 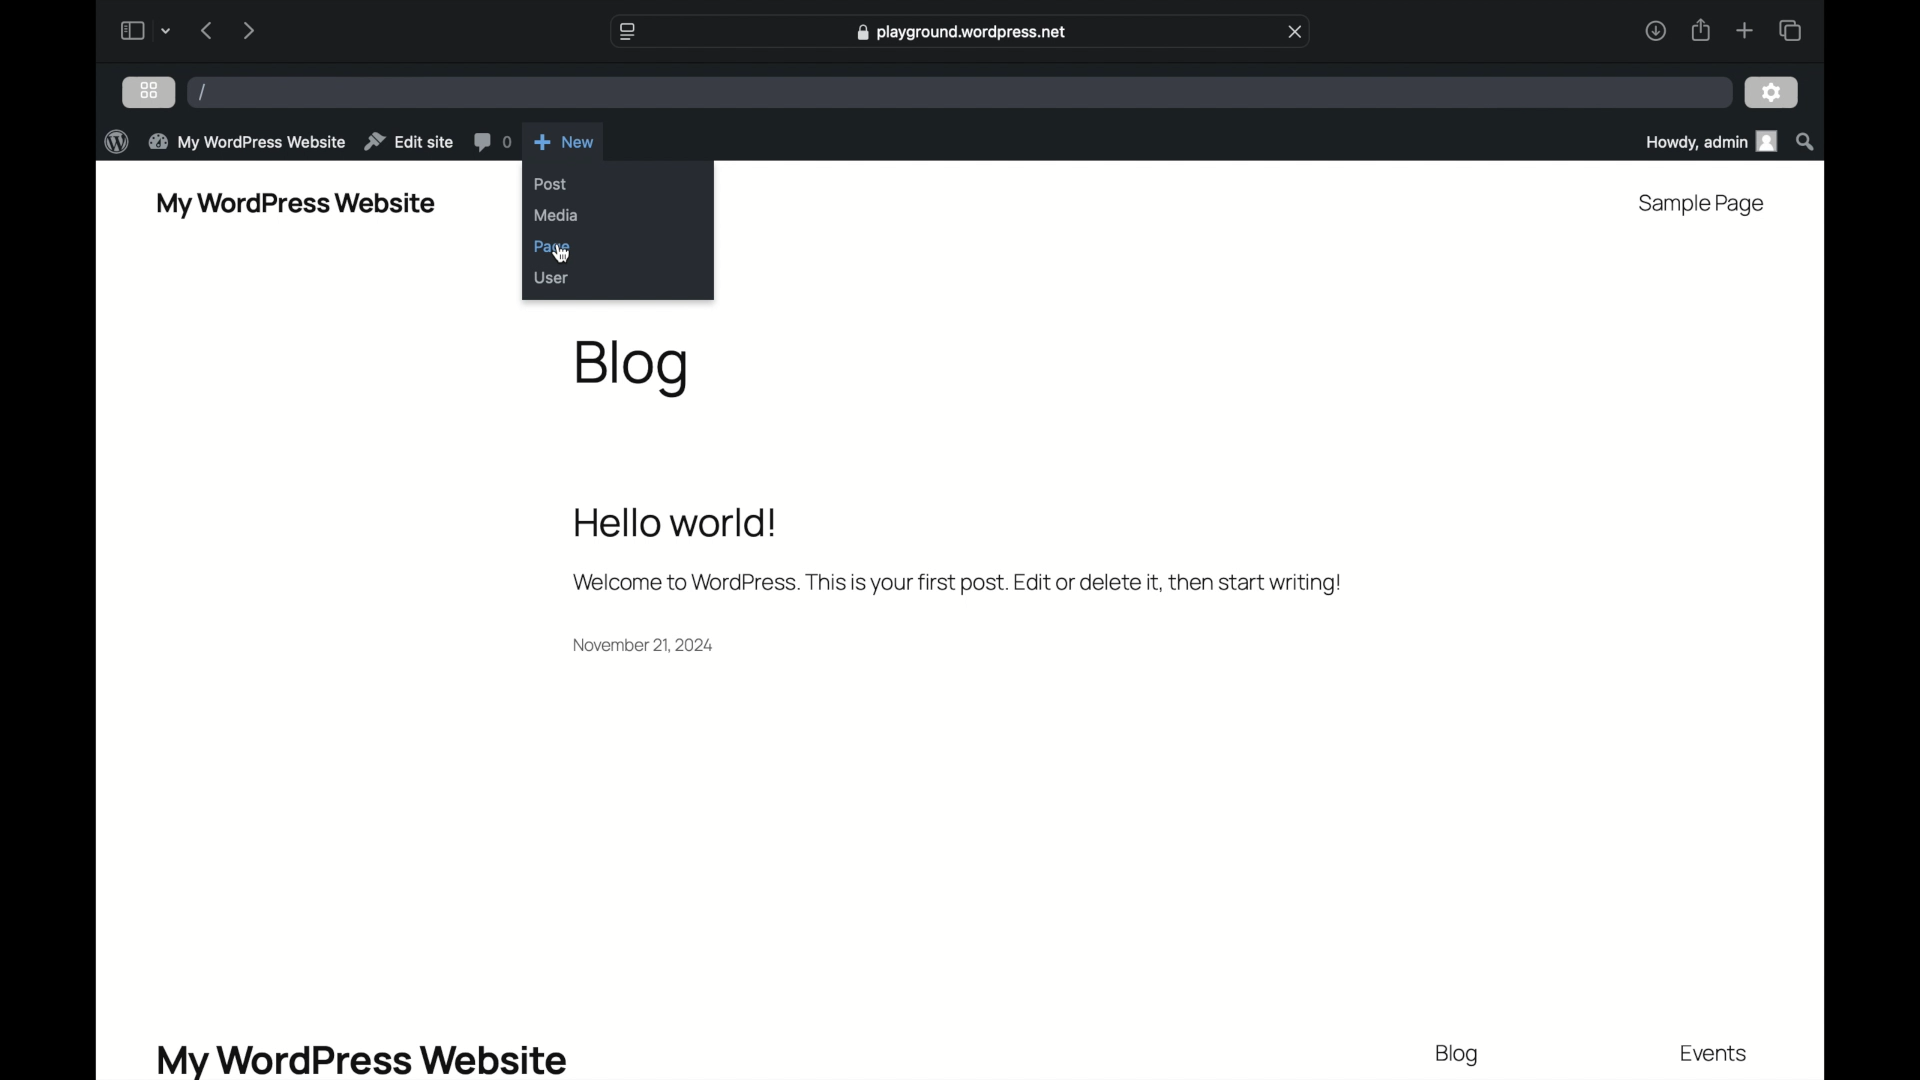 I want to click on sidebar, so click(x=131, y=30).